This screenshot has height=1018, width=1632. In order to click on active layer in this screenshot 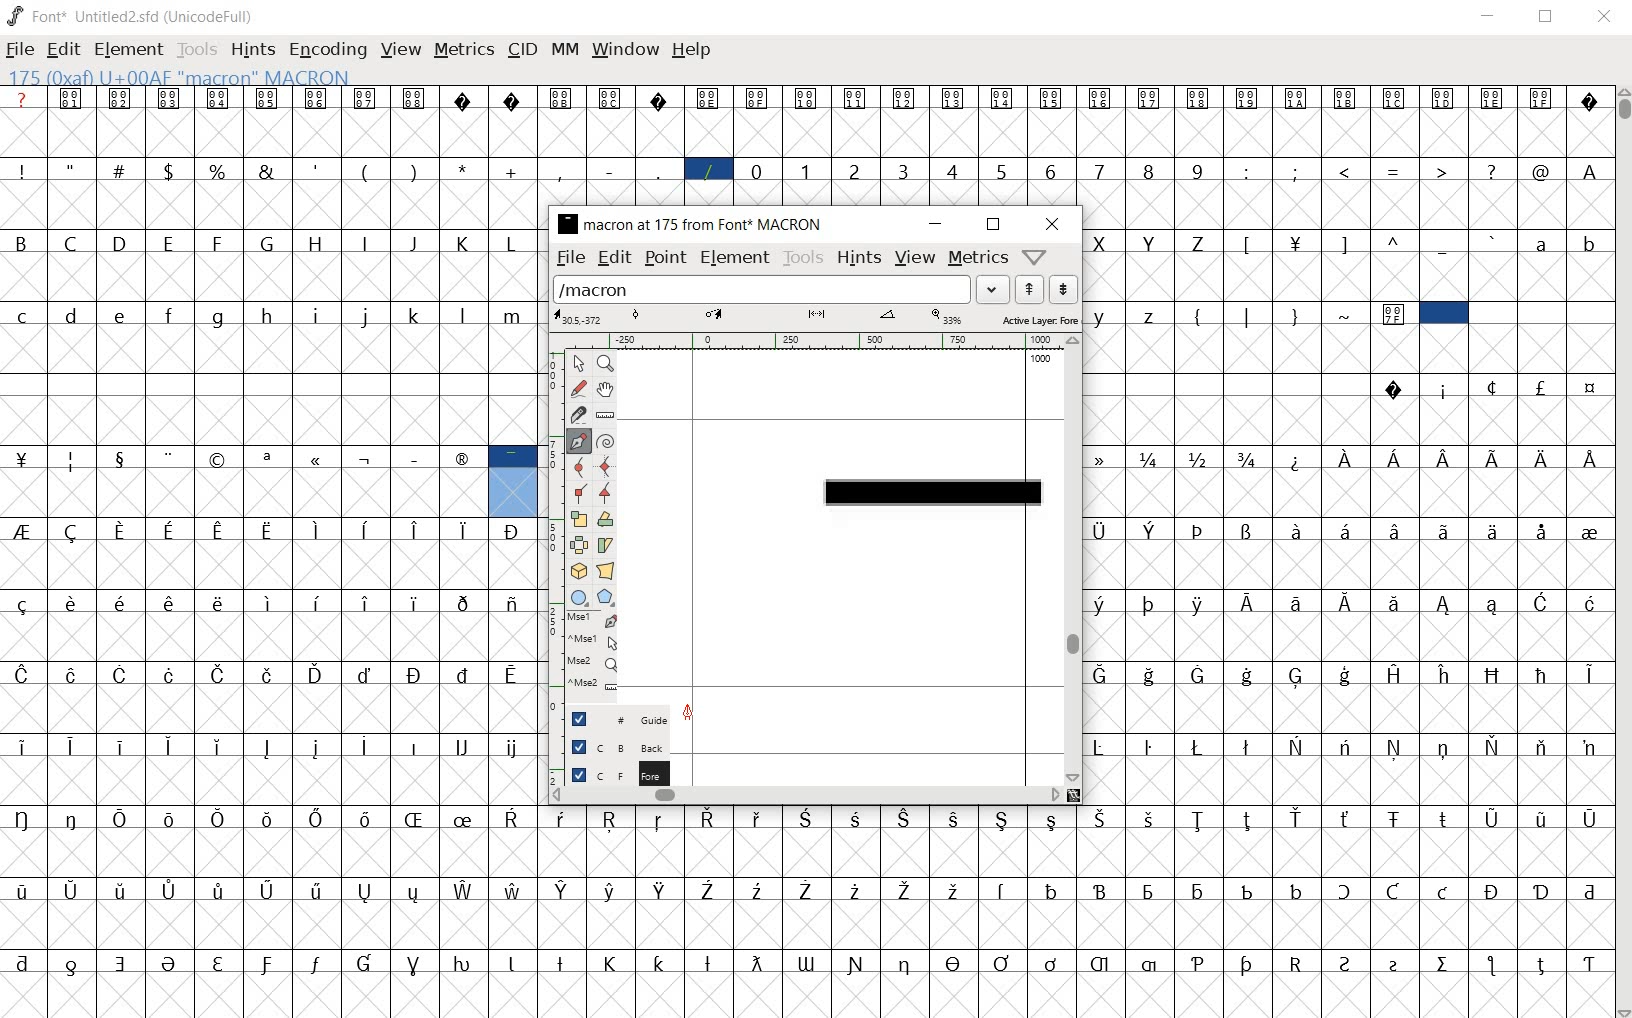, I will do `click(815, 317)`.